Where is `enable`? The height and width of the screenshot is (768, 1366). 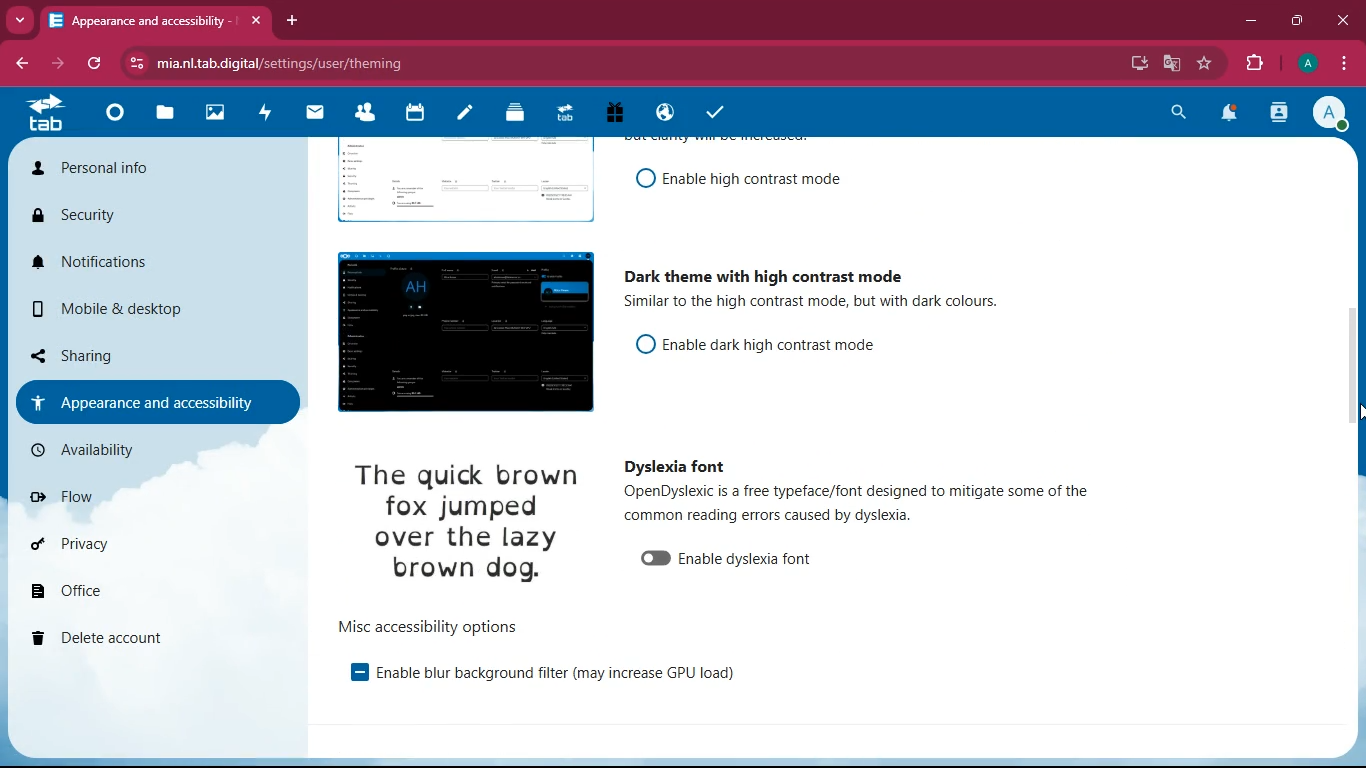 enable is located at coordinates (555, 675).